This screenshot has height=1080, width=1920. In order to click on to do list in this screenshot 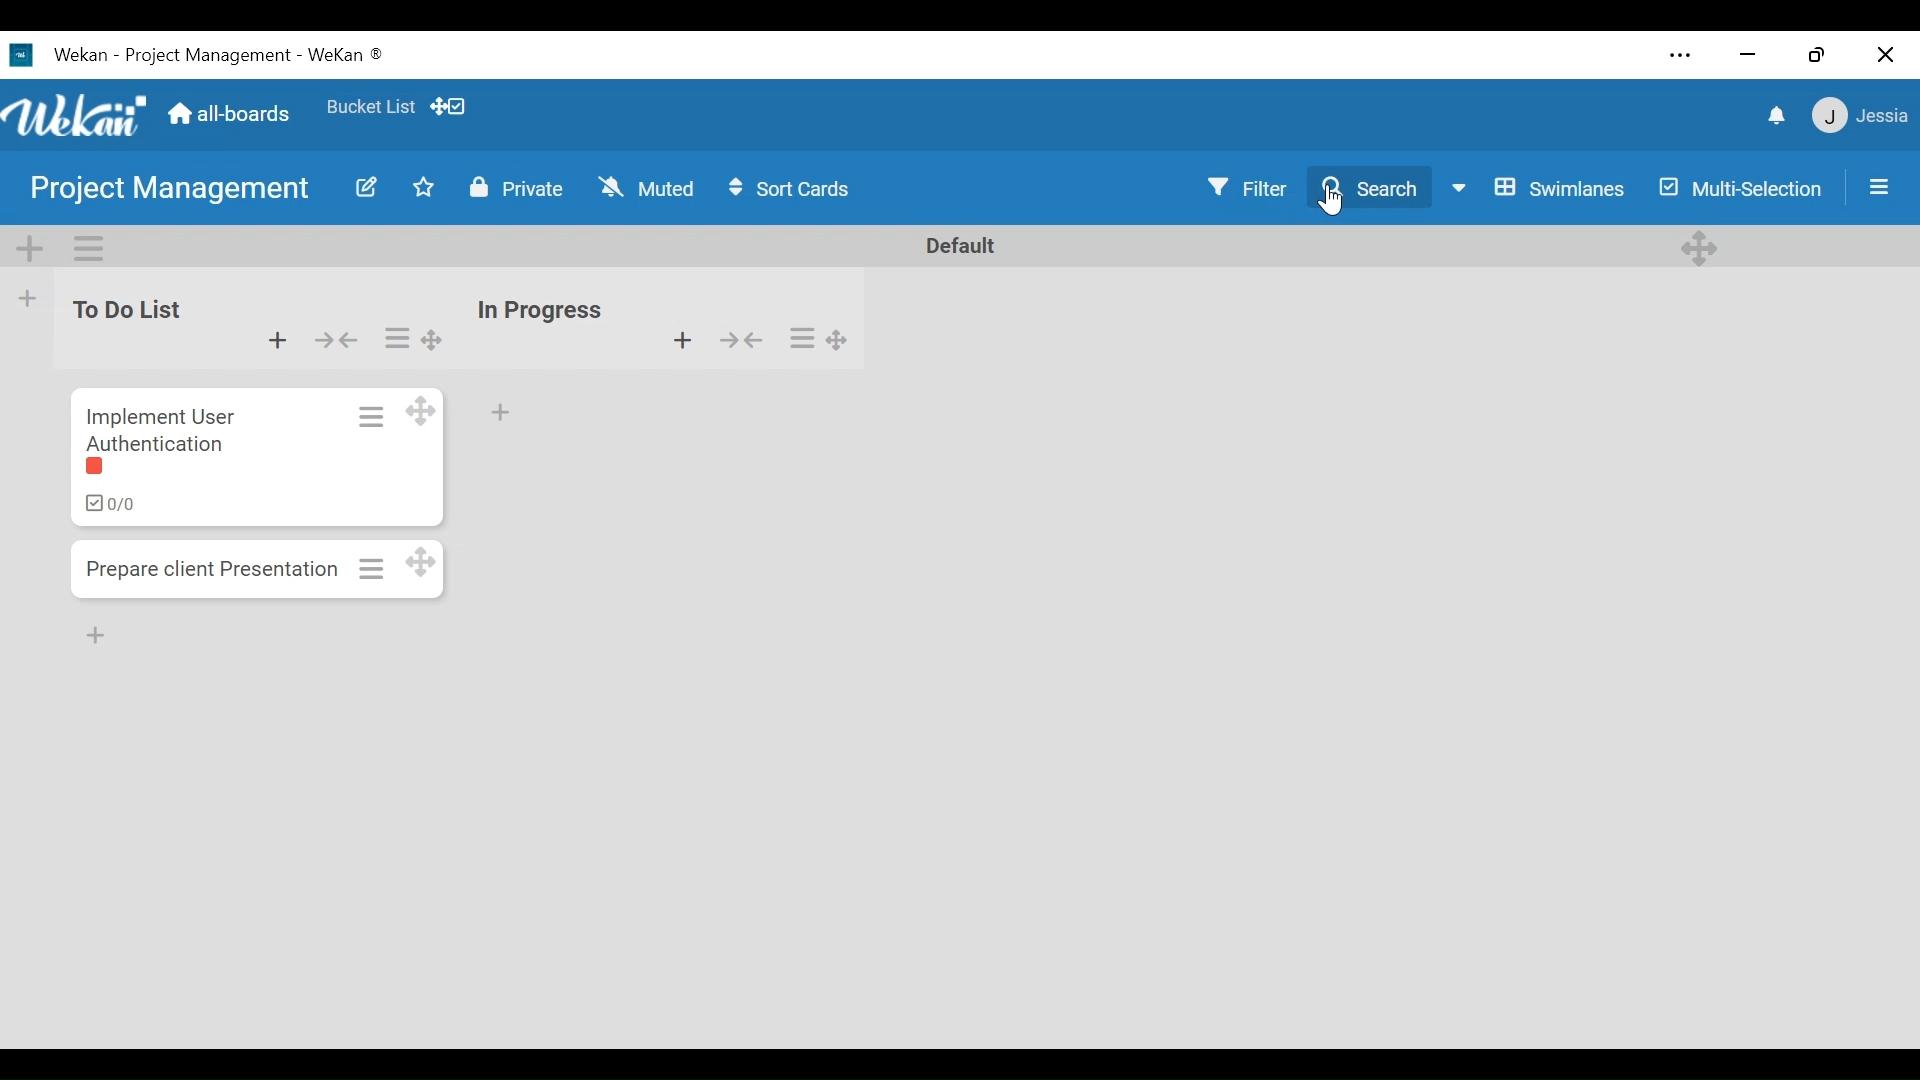, I will do `click(136, 299)`.